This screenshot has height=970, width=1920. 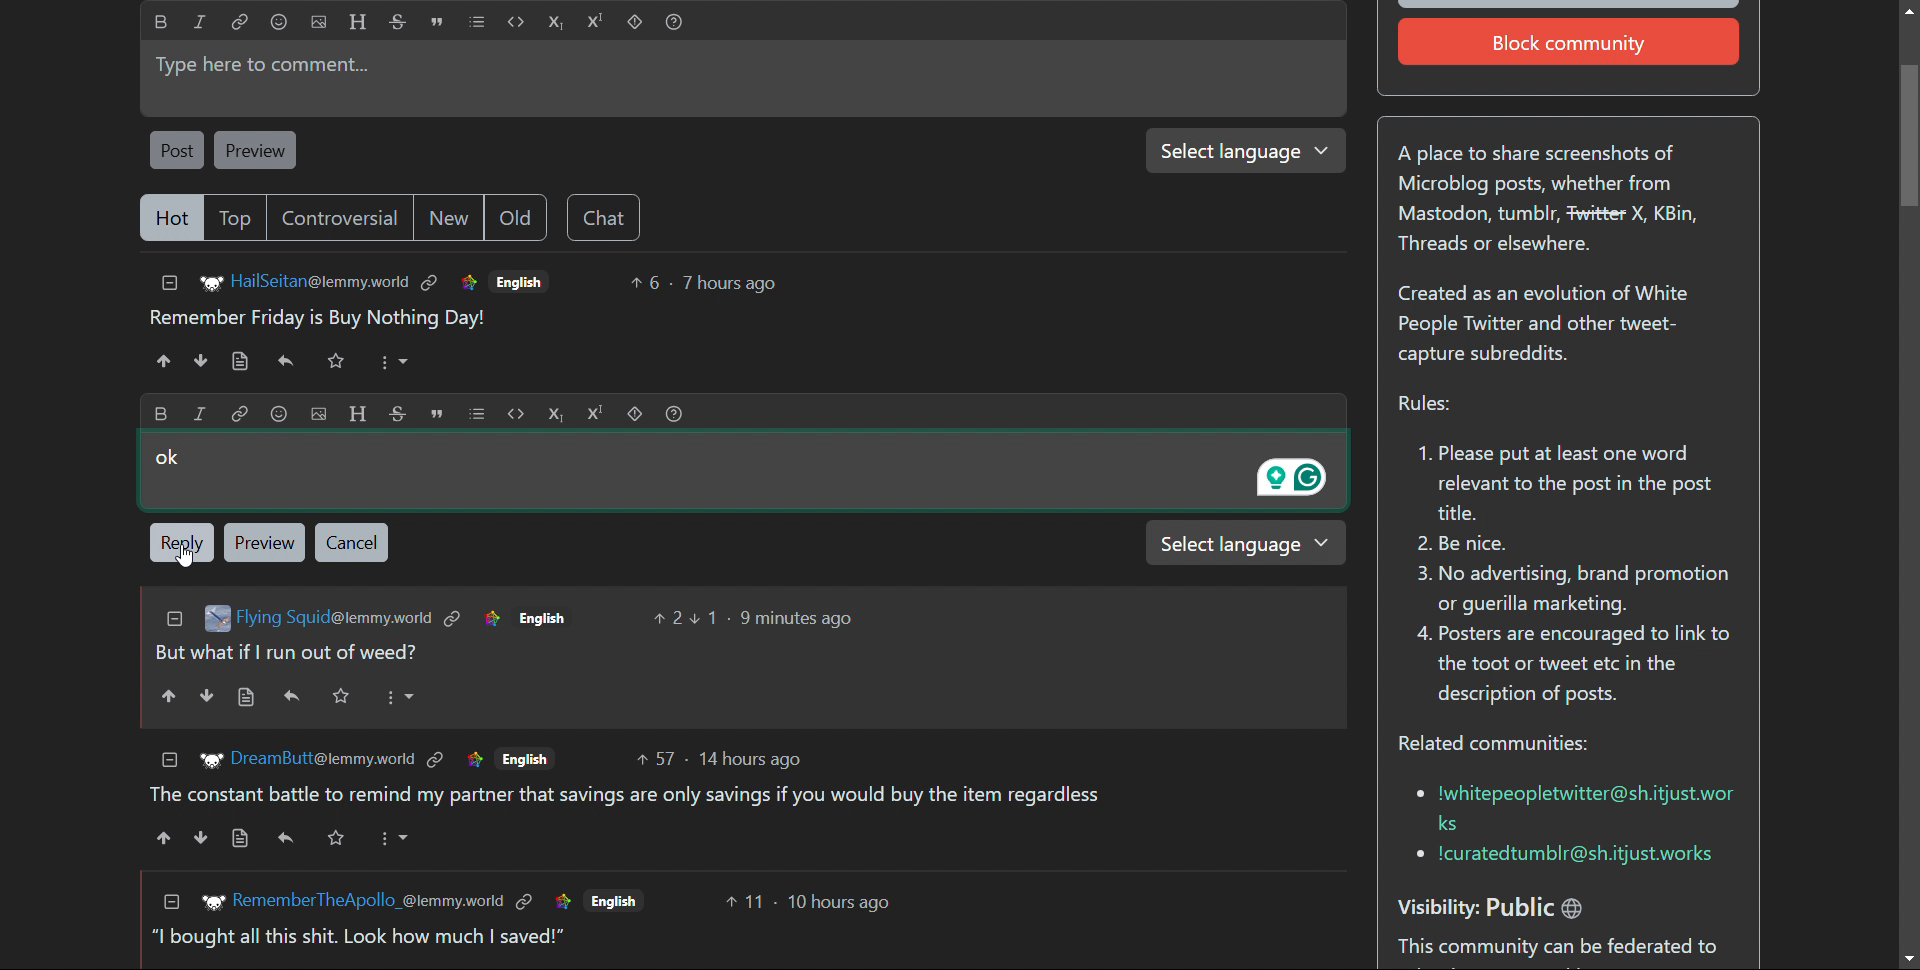 What do you see at coordinates (679, 412) in the screenshot?
I see `help` at bounding box center [679, 412].